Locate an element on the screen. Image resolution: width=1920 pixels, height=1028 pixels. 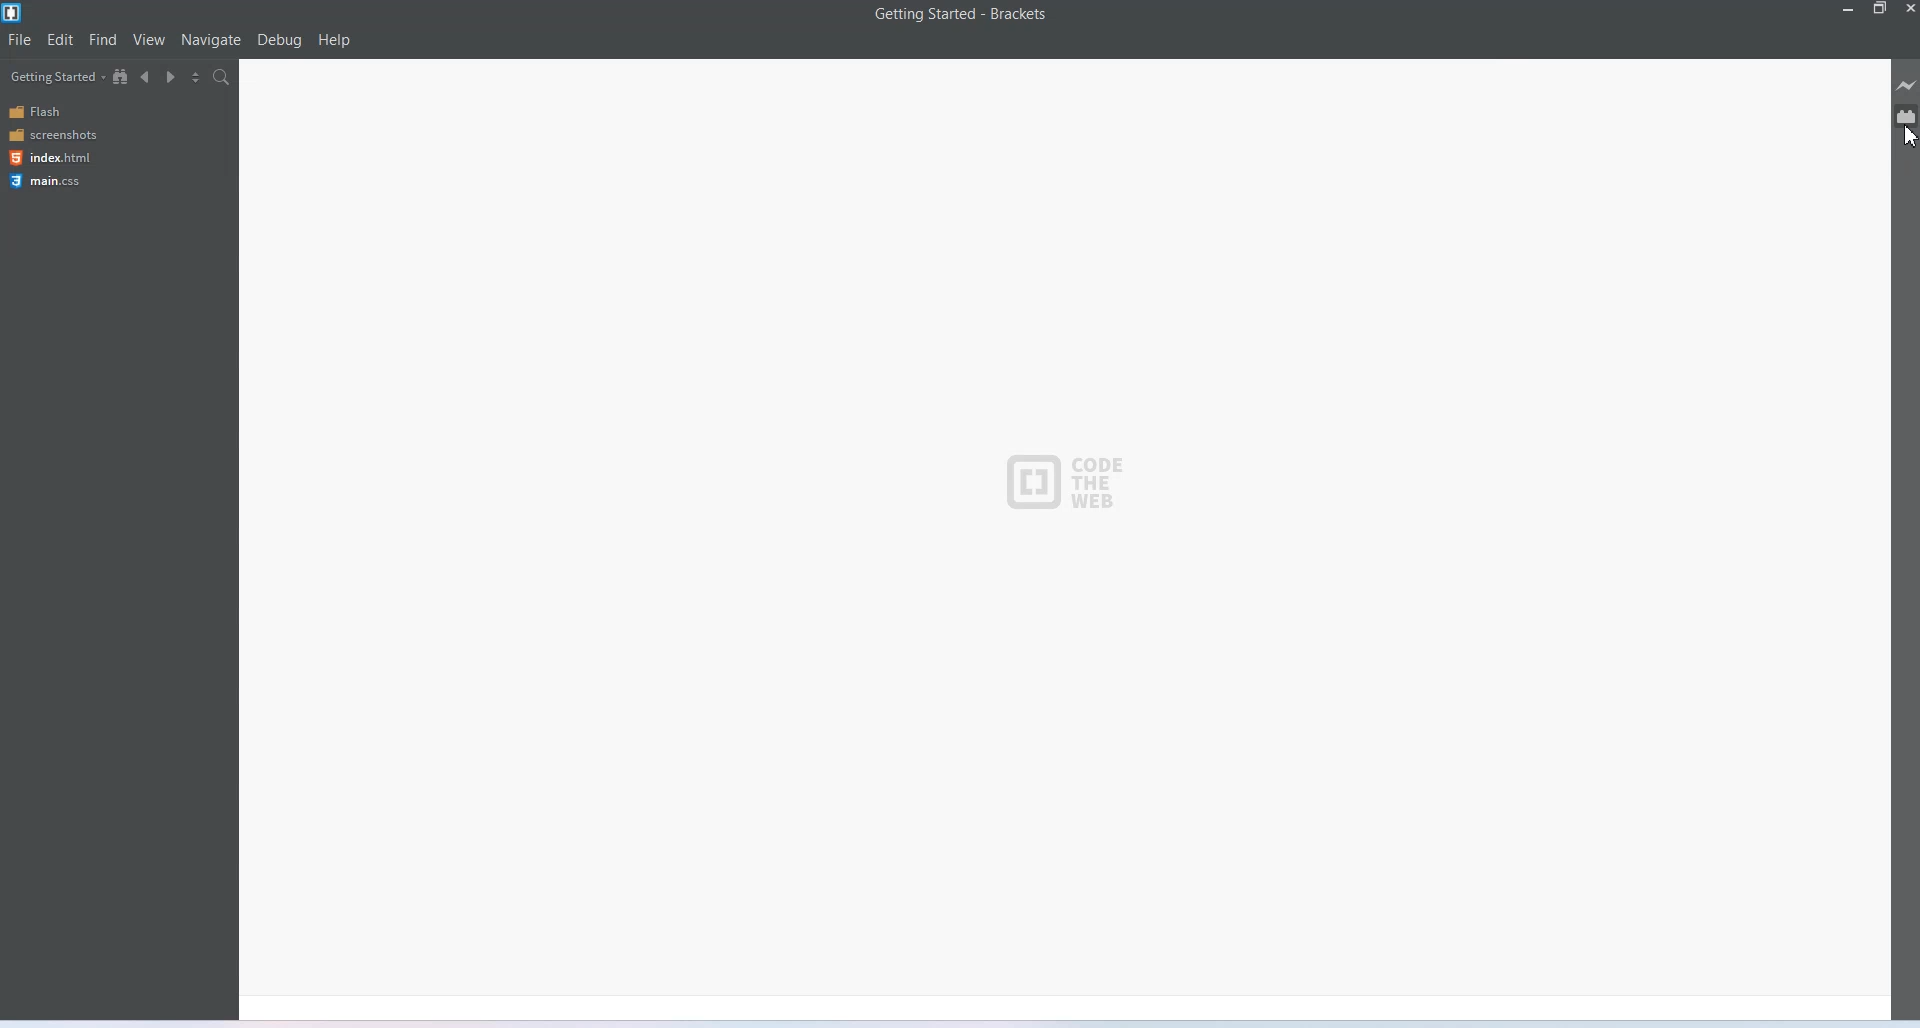
screenshots is located at coordinates (52, 135).